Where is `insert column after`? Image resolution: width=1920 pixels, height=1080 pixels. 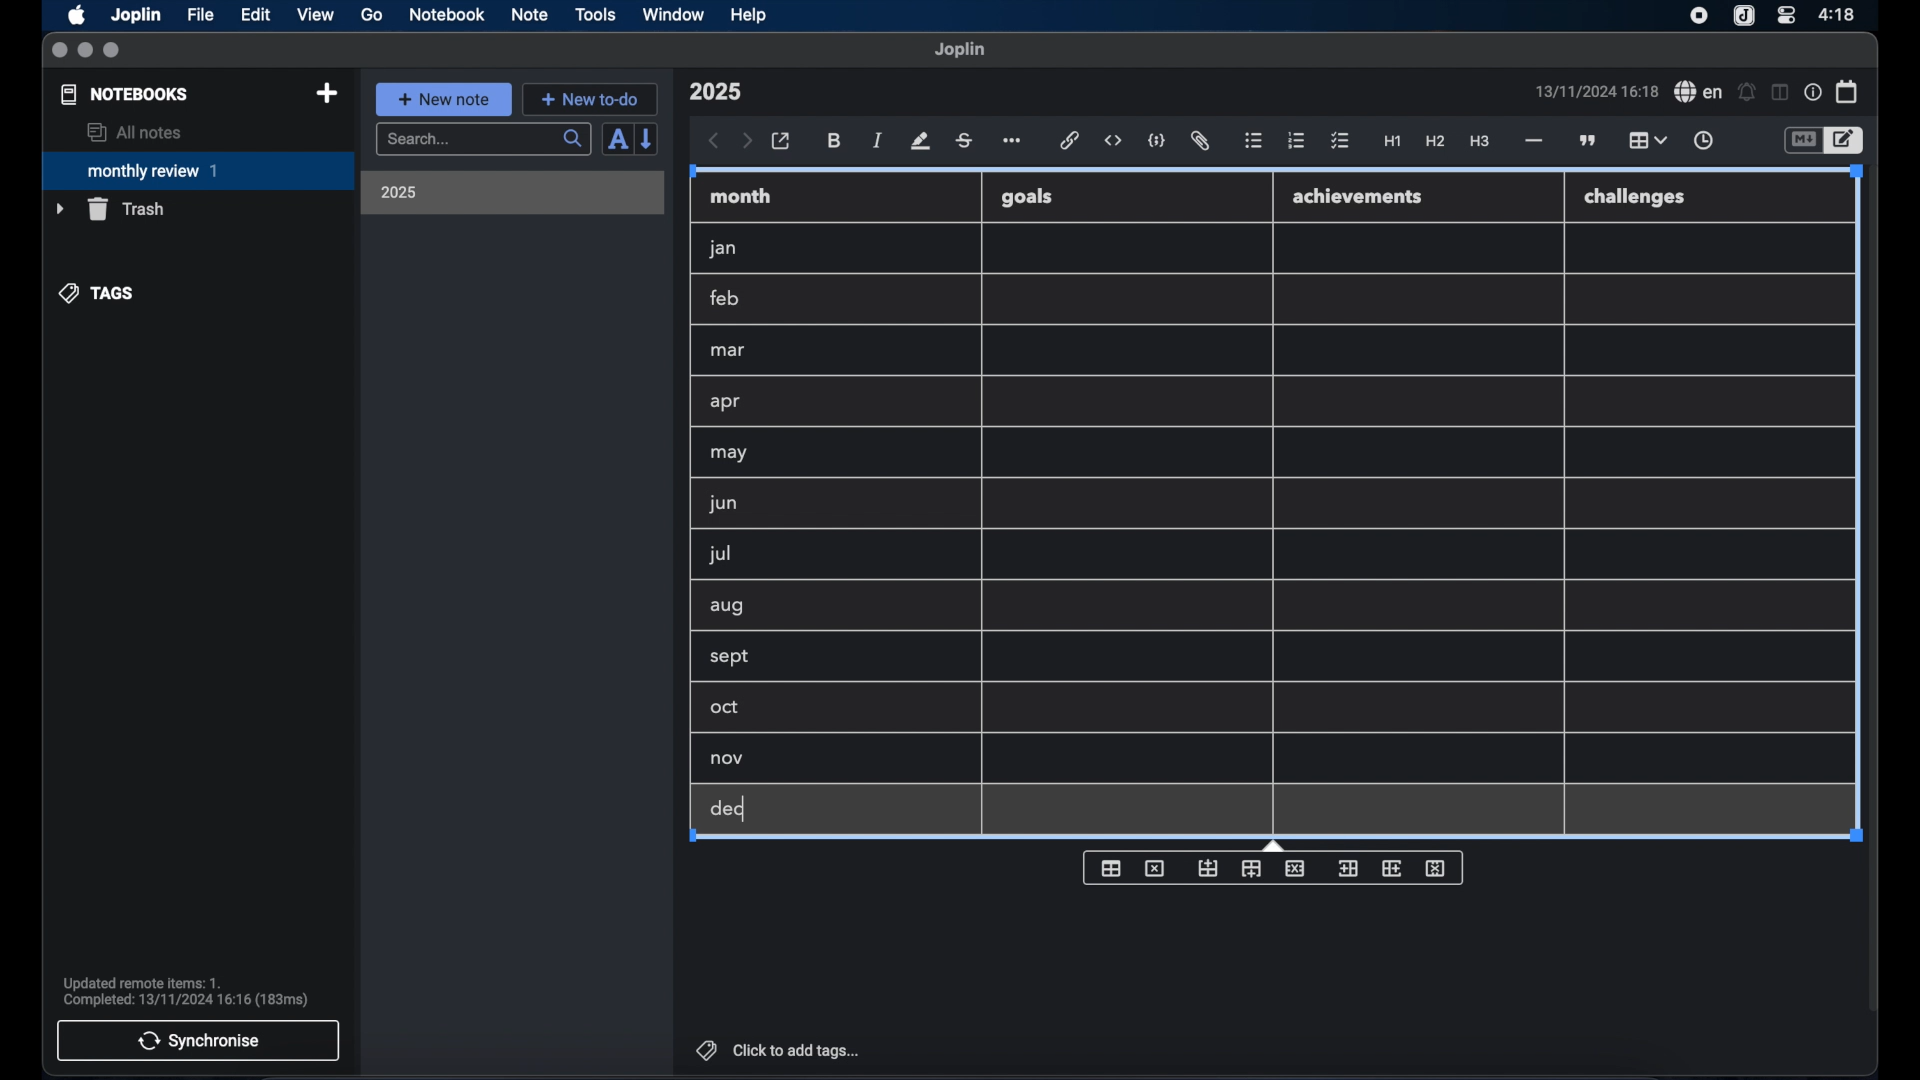 insert column after is located at coordinates (1395, 867).